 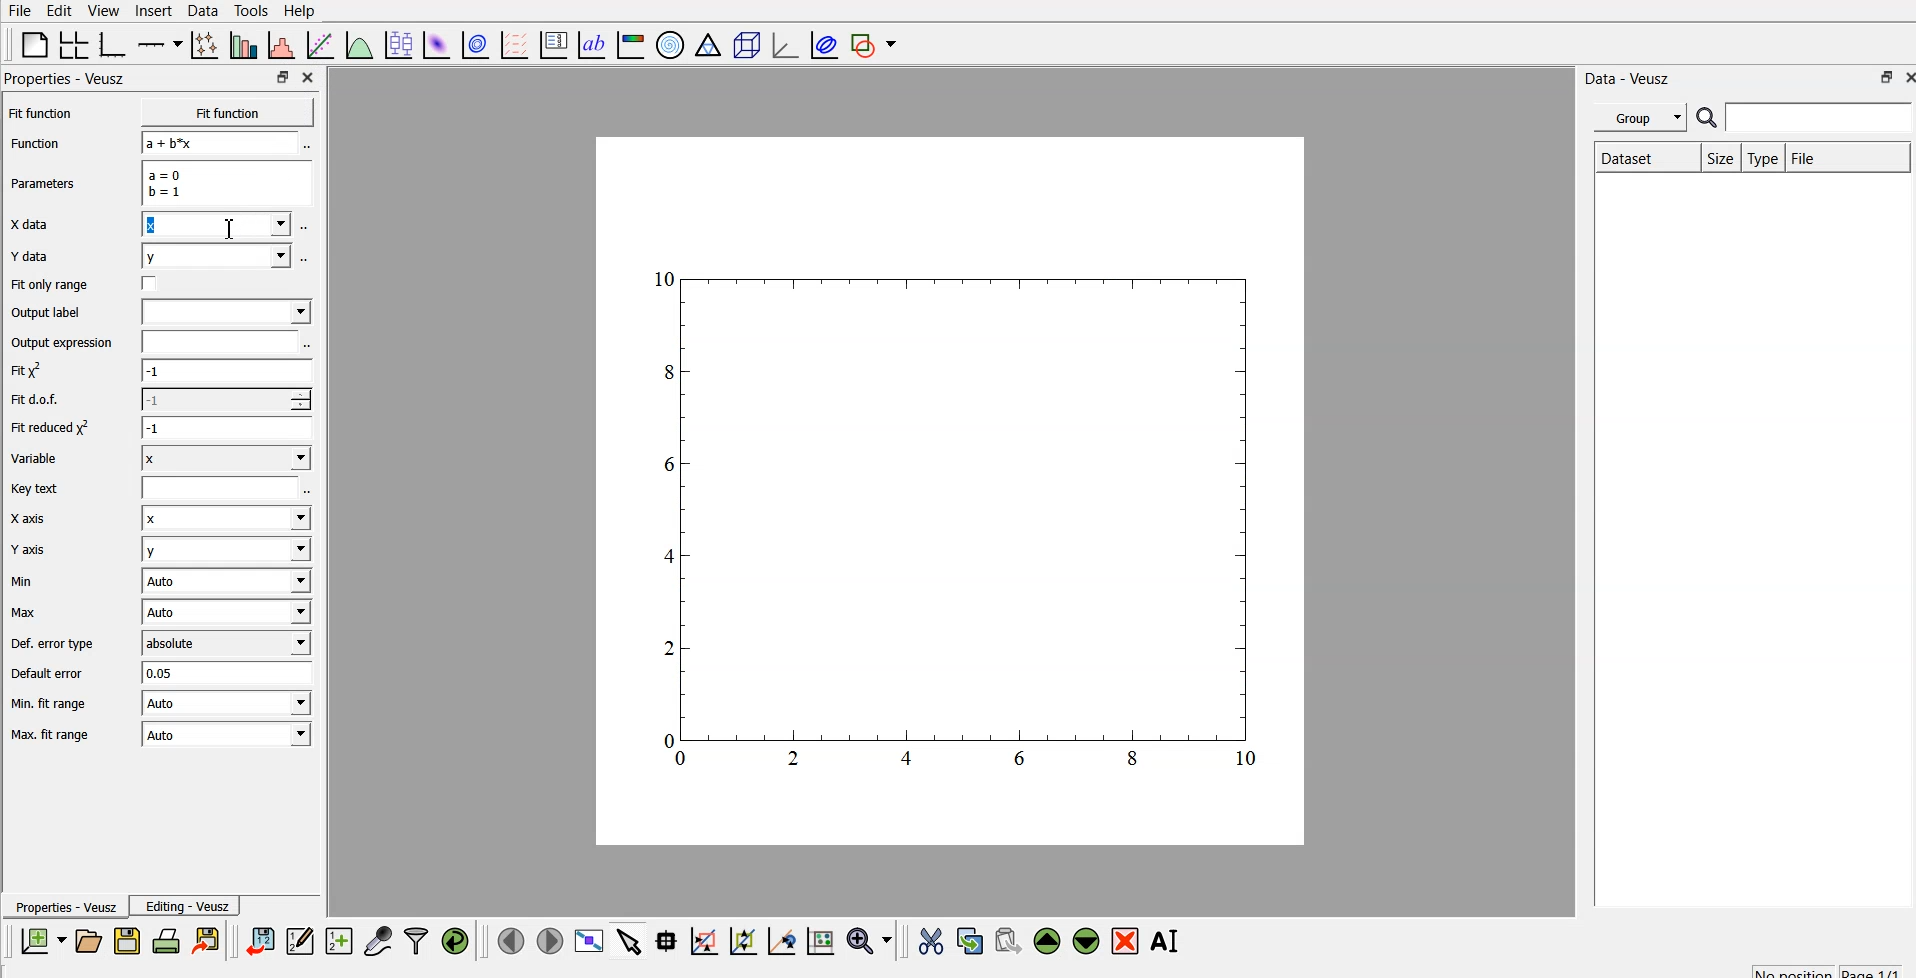 I want to click on create new datasets, so click(x=337, y=941).